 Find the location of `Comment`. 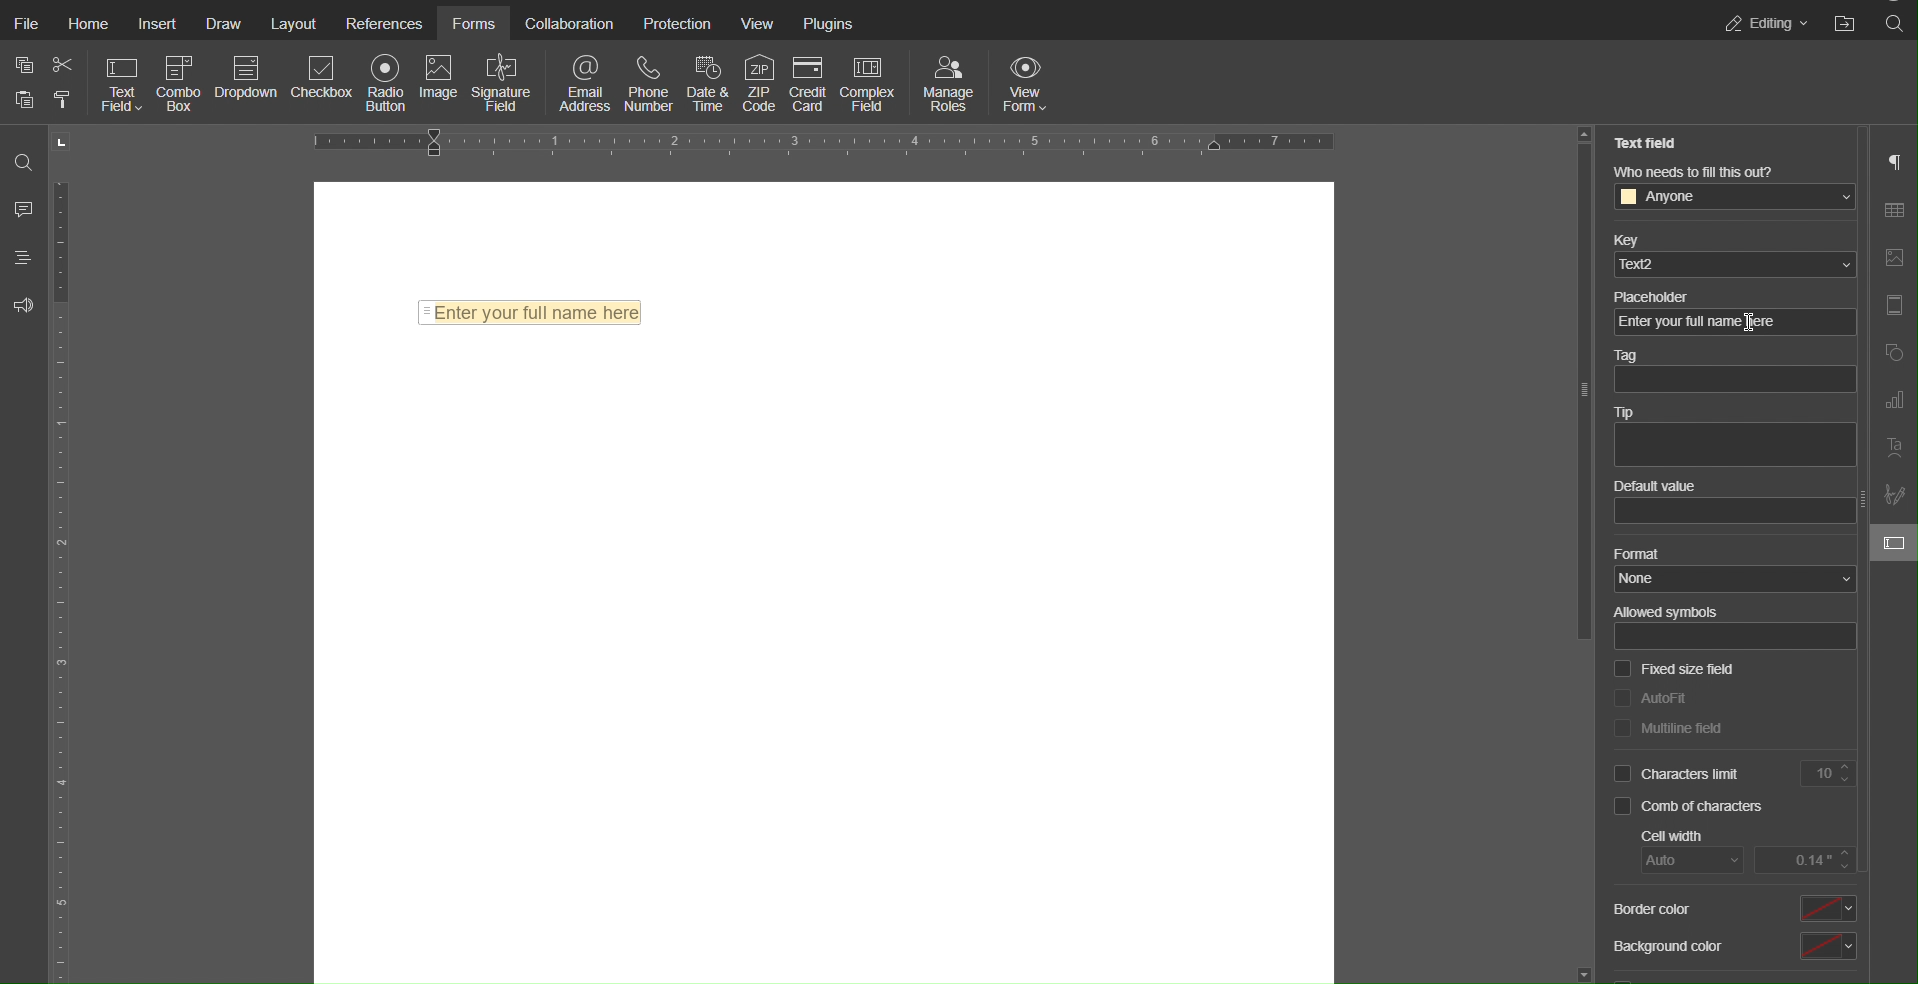

Comment is located at coordinates (24, 205).